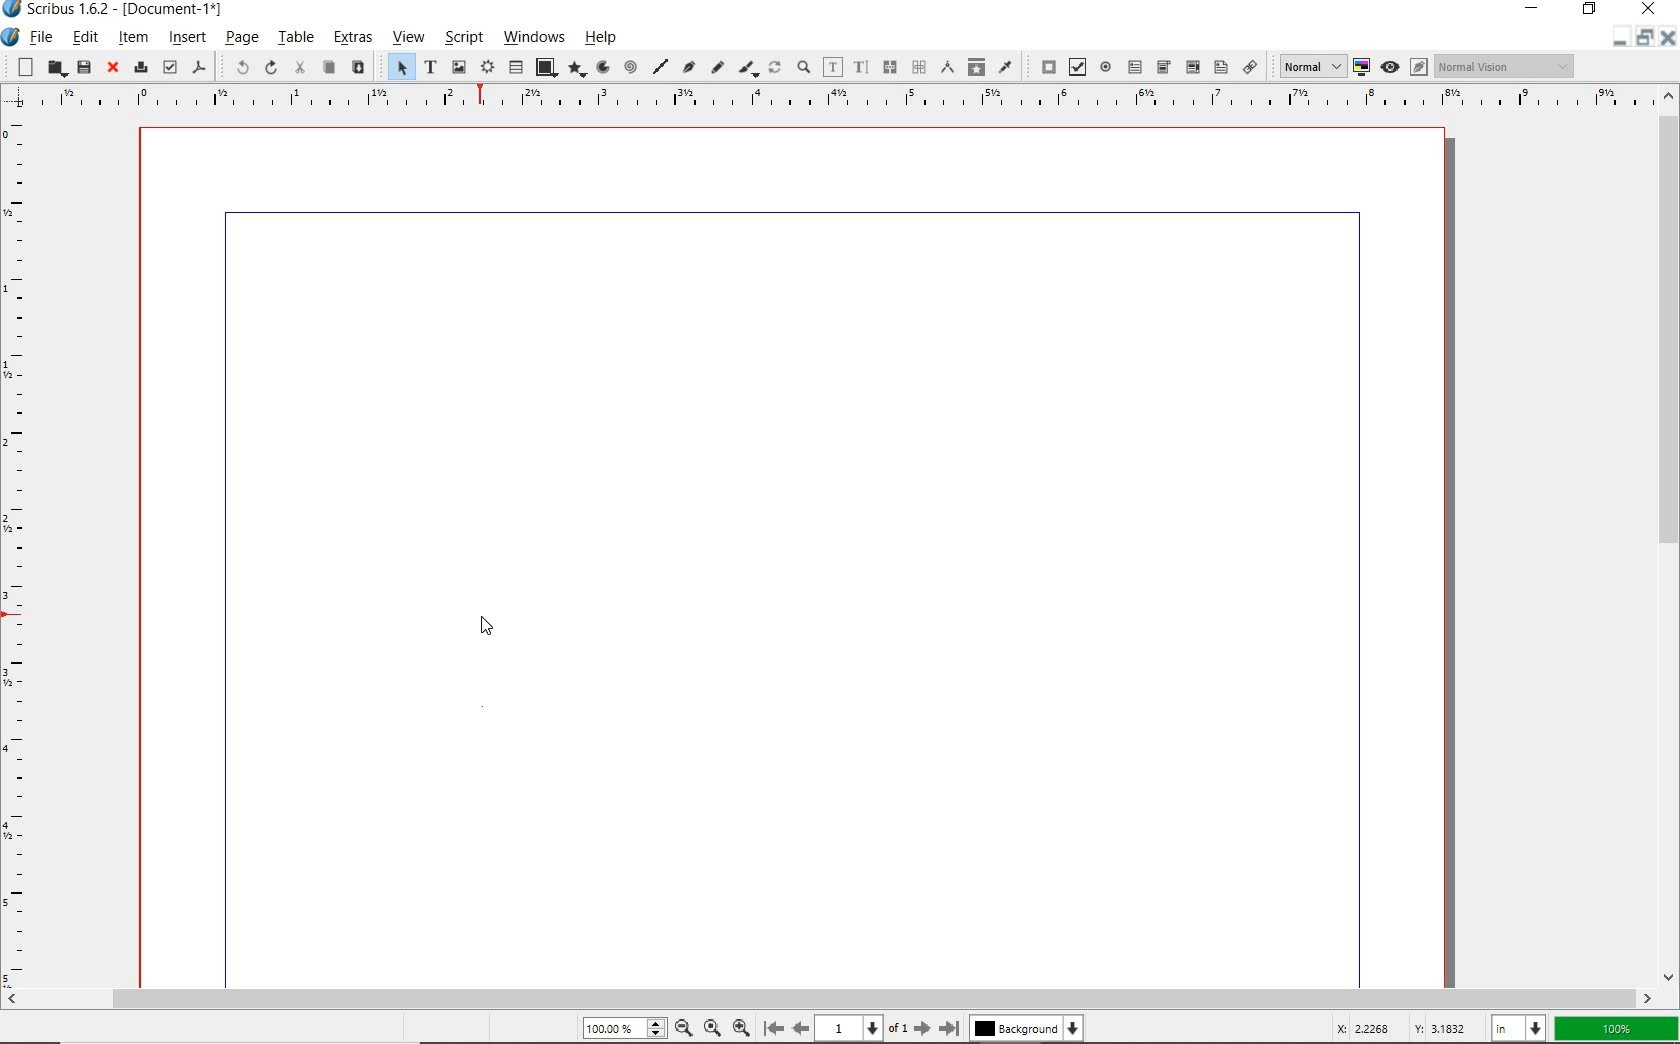 This screenshot has height=1044, width=1680. Describe the element at coordinates (1389, 66) in the screenshot. I see `Preview mode` at that location.